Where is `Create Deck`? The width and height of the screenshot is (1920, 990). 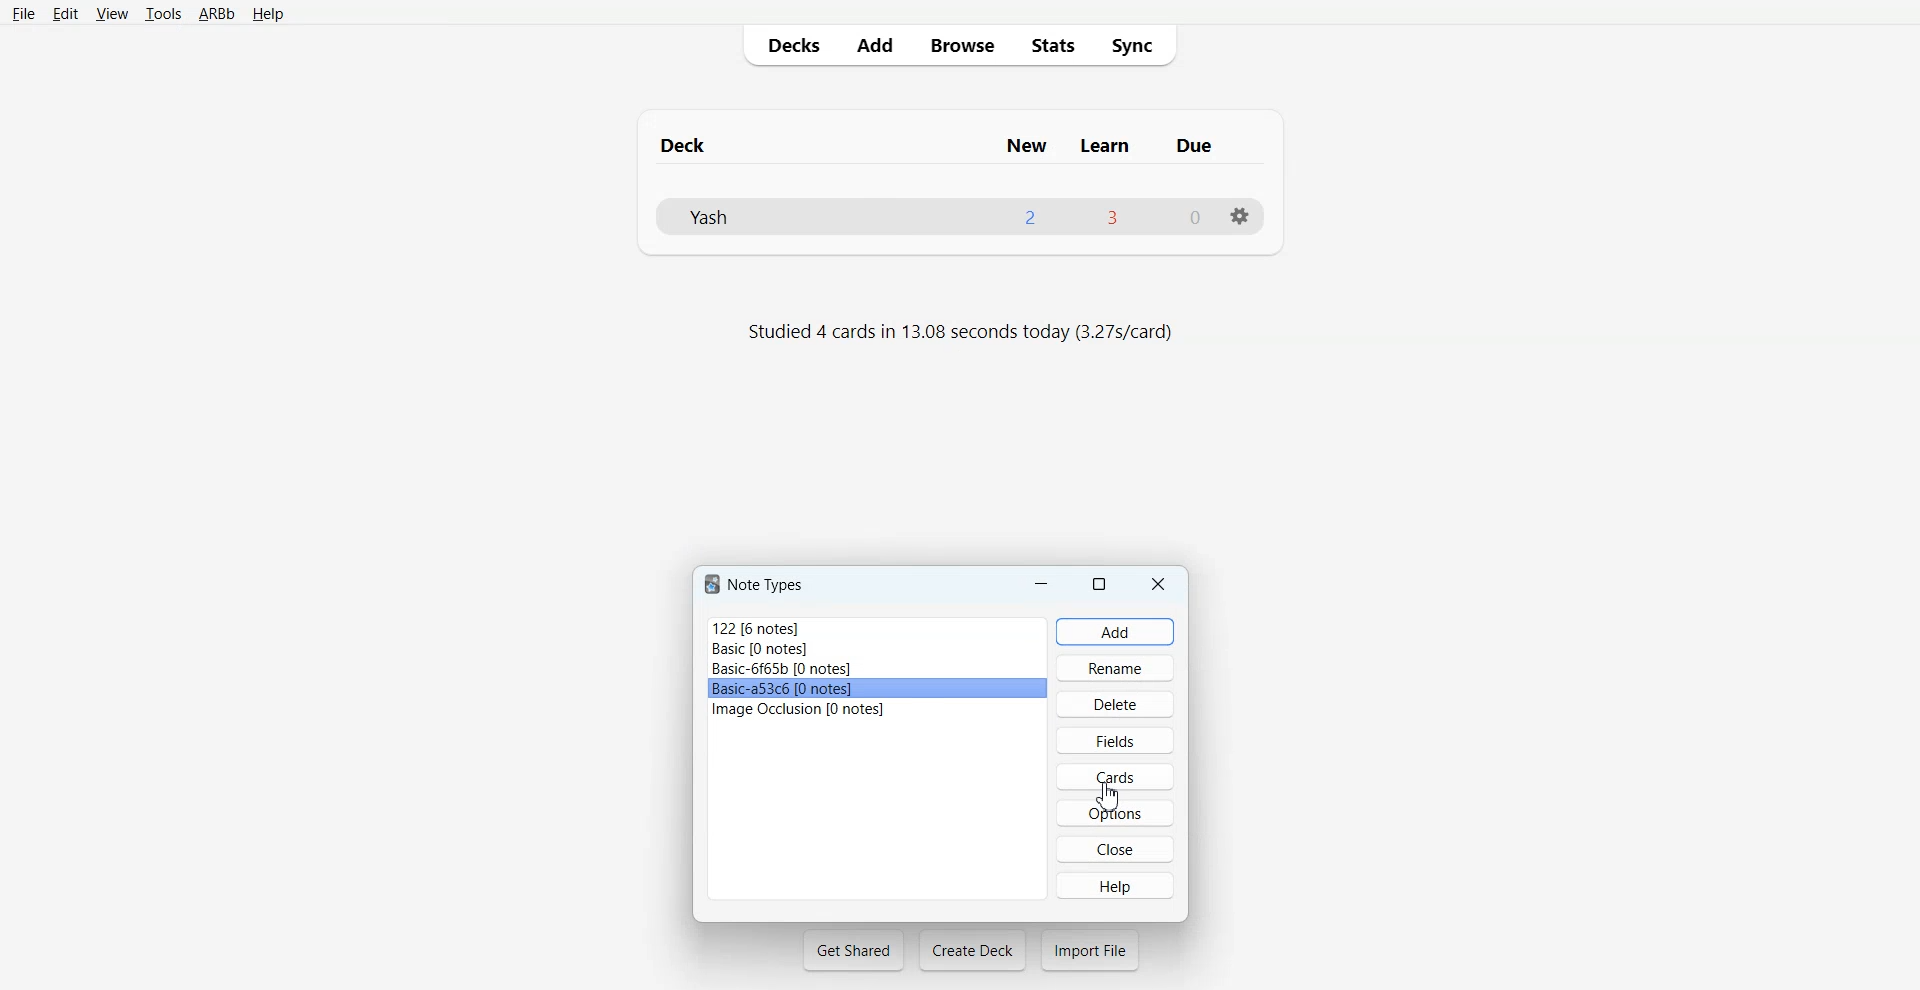
Create Deck is located at coordinates (972, 950).